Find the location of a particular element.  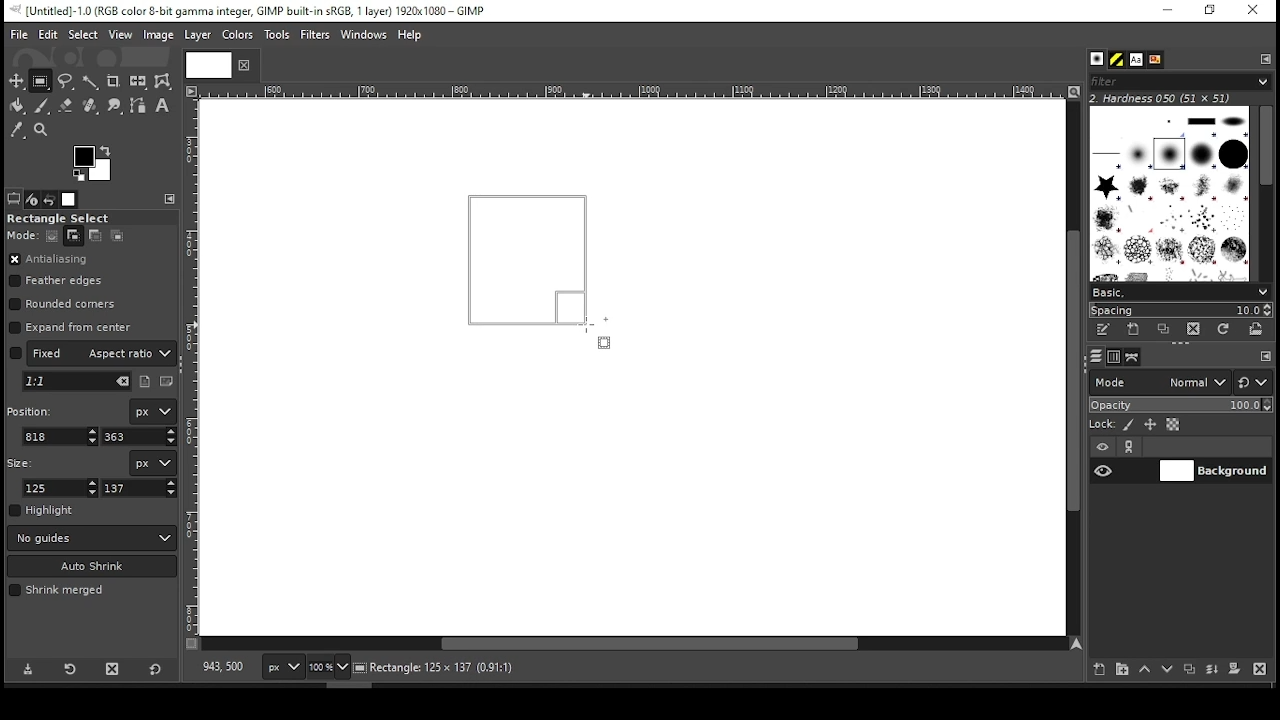

images is located at coordinates (70, 200).